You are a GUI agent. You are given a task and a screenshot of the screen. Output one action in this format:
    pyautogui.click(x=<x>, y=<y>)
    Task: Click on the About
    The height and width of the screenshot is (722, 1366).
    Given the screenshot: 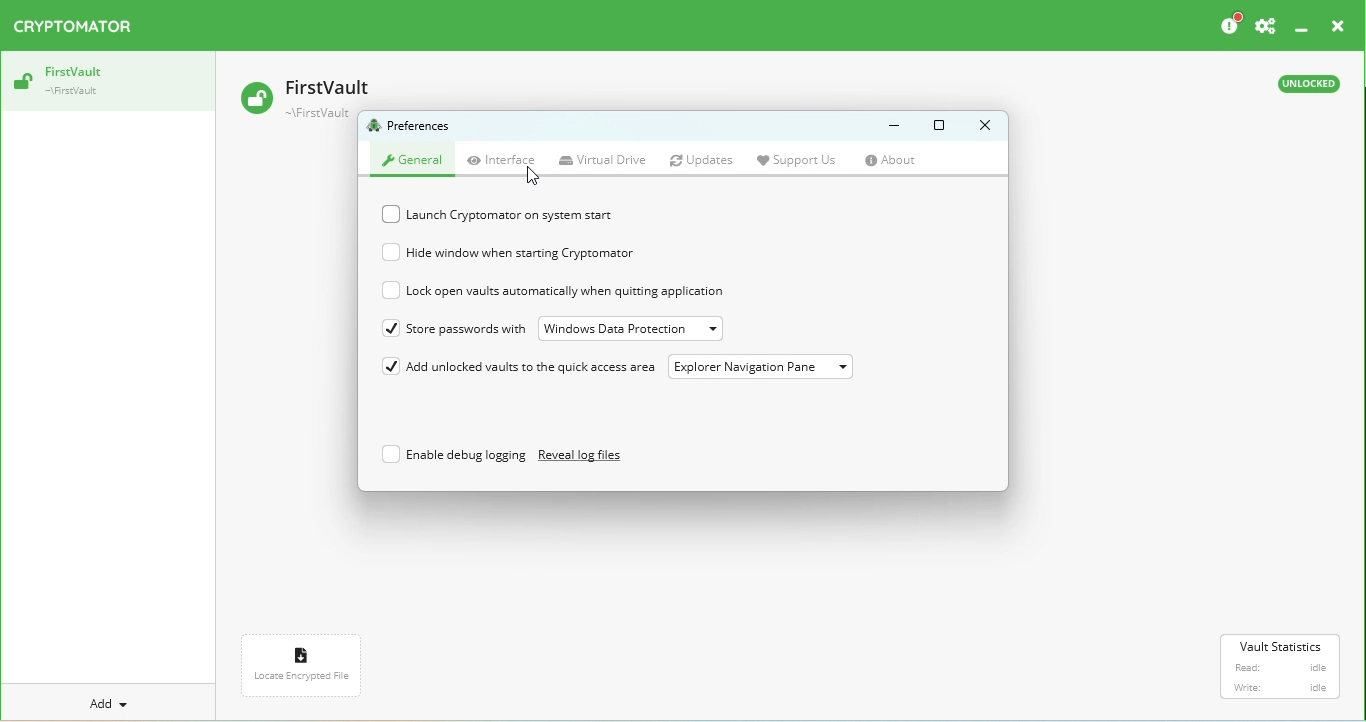 What is the action you would take?
    pyautogui.click(x=899, y=161)
    